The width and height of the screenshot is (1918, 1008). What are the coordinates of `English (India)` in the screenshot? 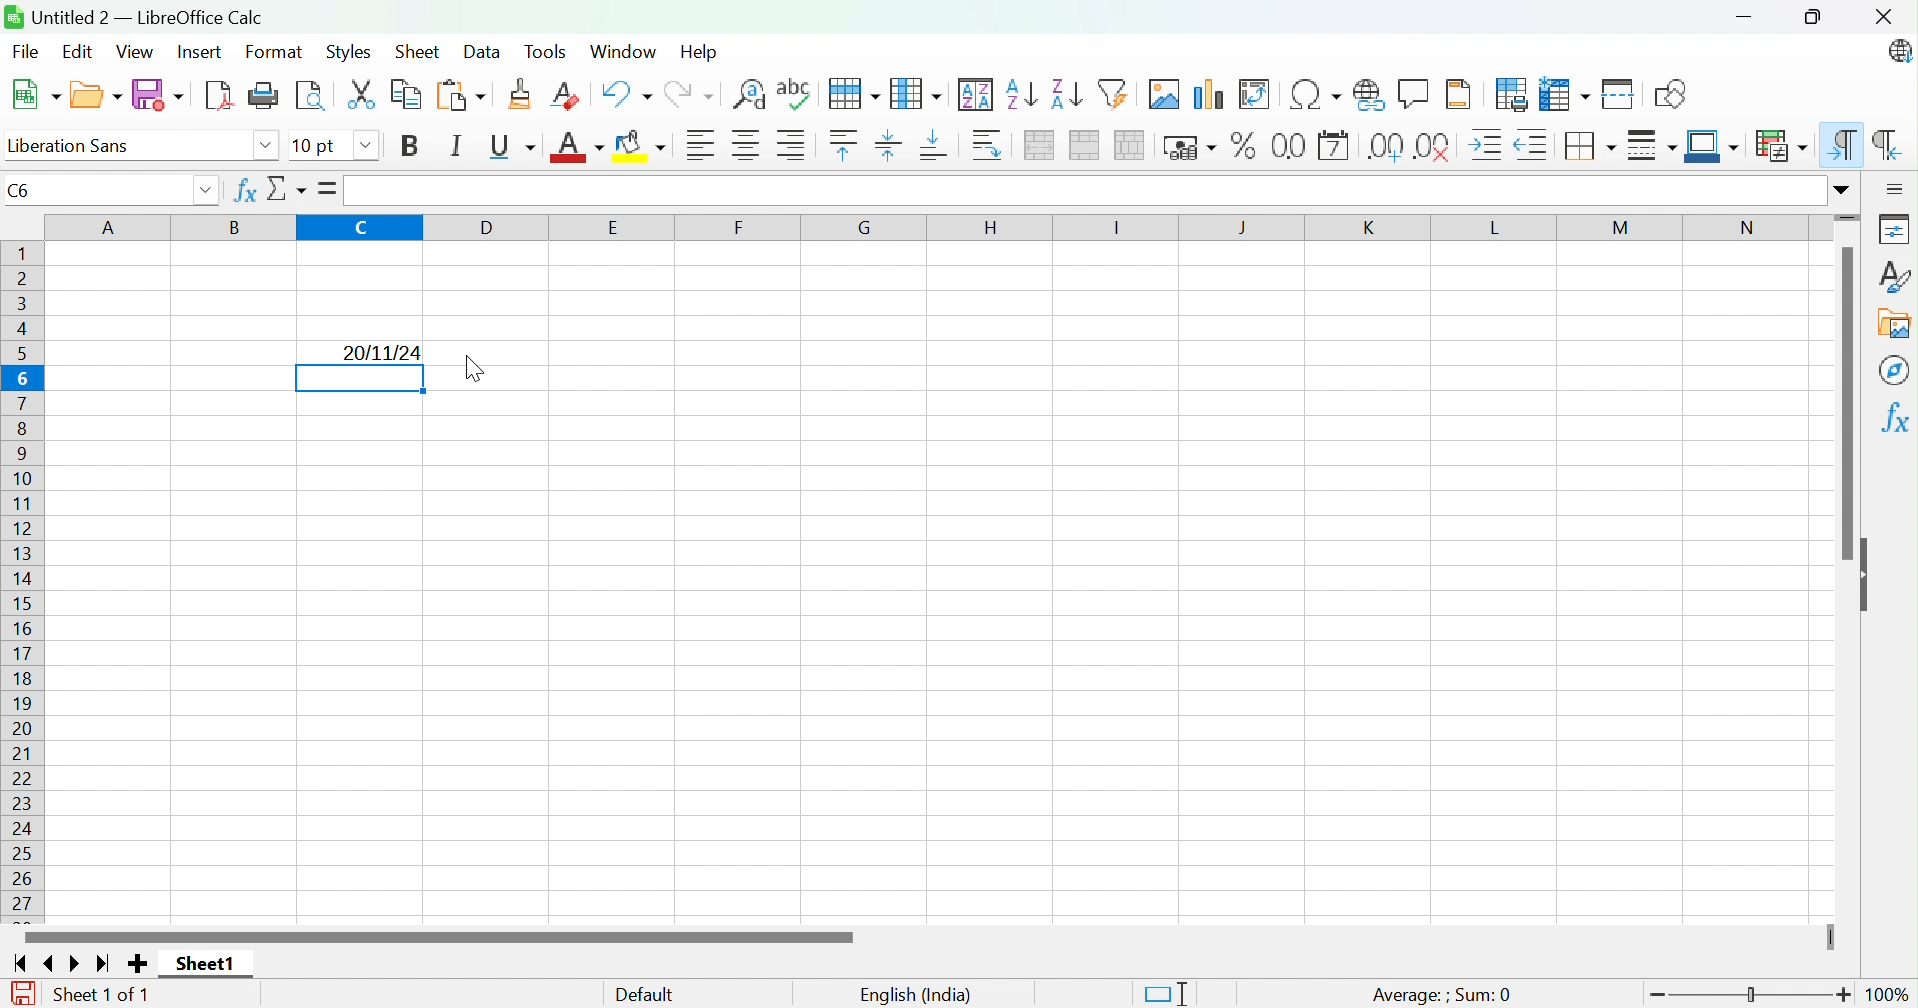 It's located at (916, 996).